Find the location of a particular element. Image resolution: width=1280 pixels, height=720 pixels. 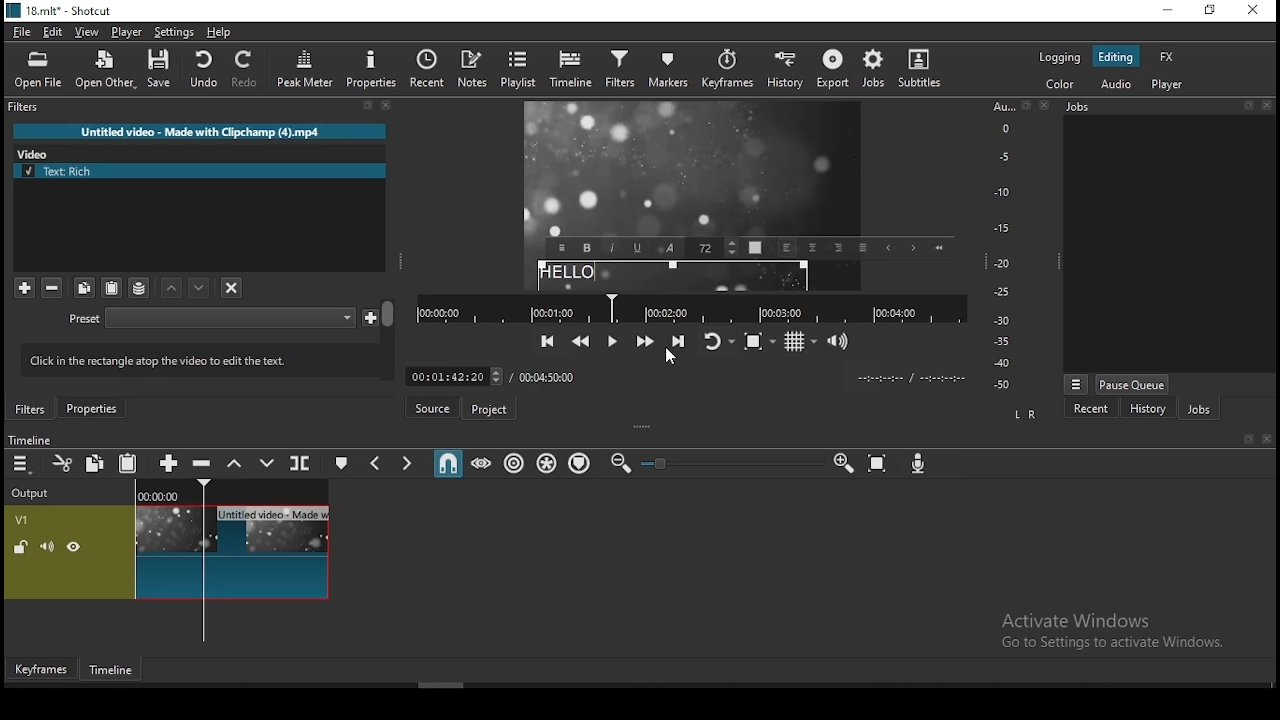

Next is located at coordinates (912, 248).